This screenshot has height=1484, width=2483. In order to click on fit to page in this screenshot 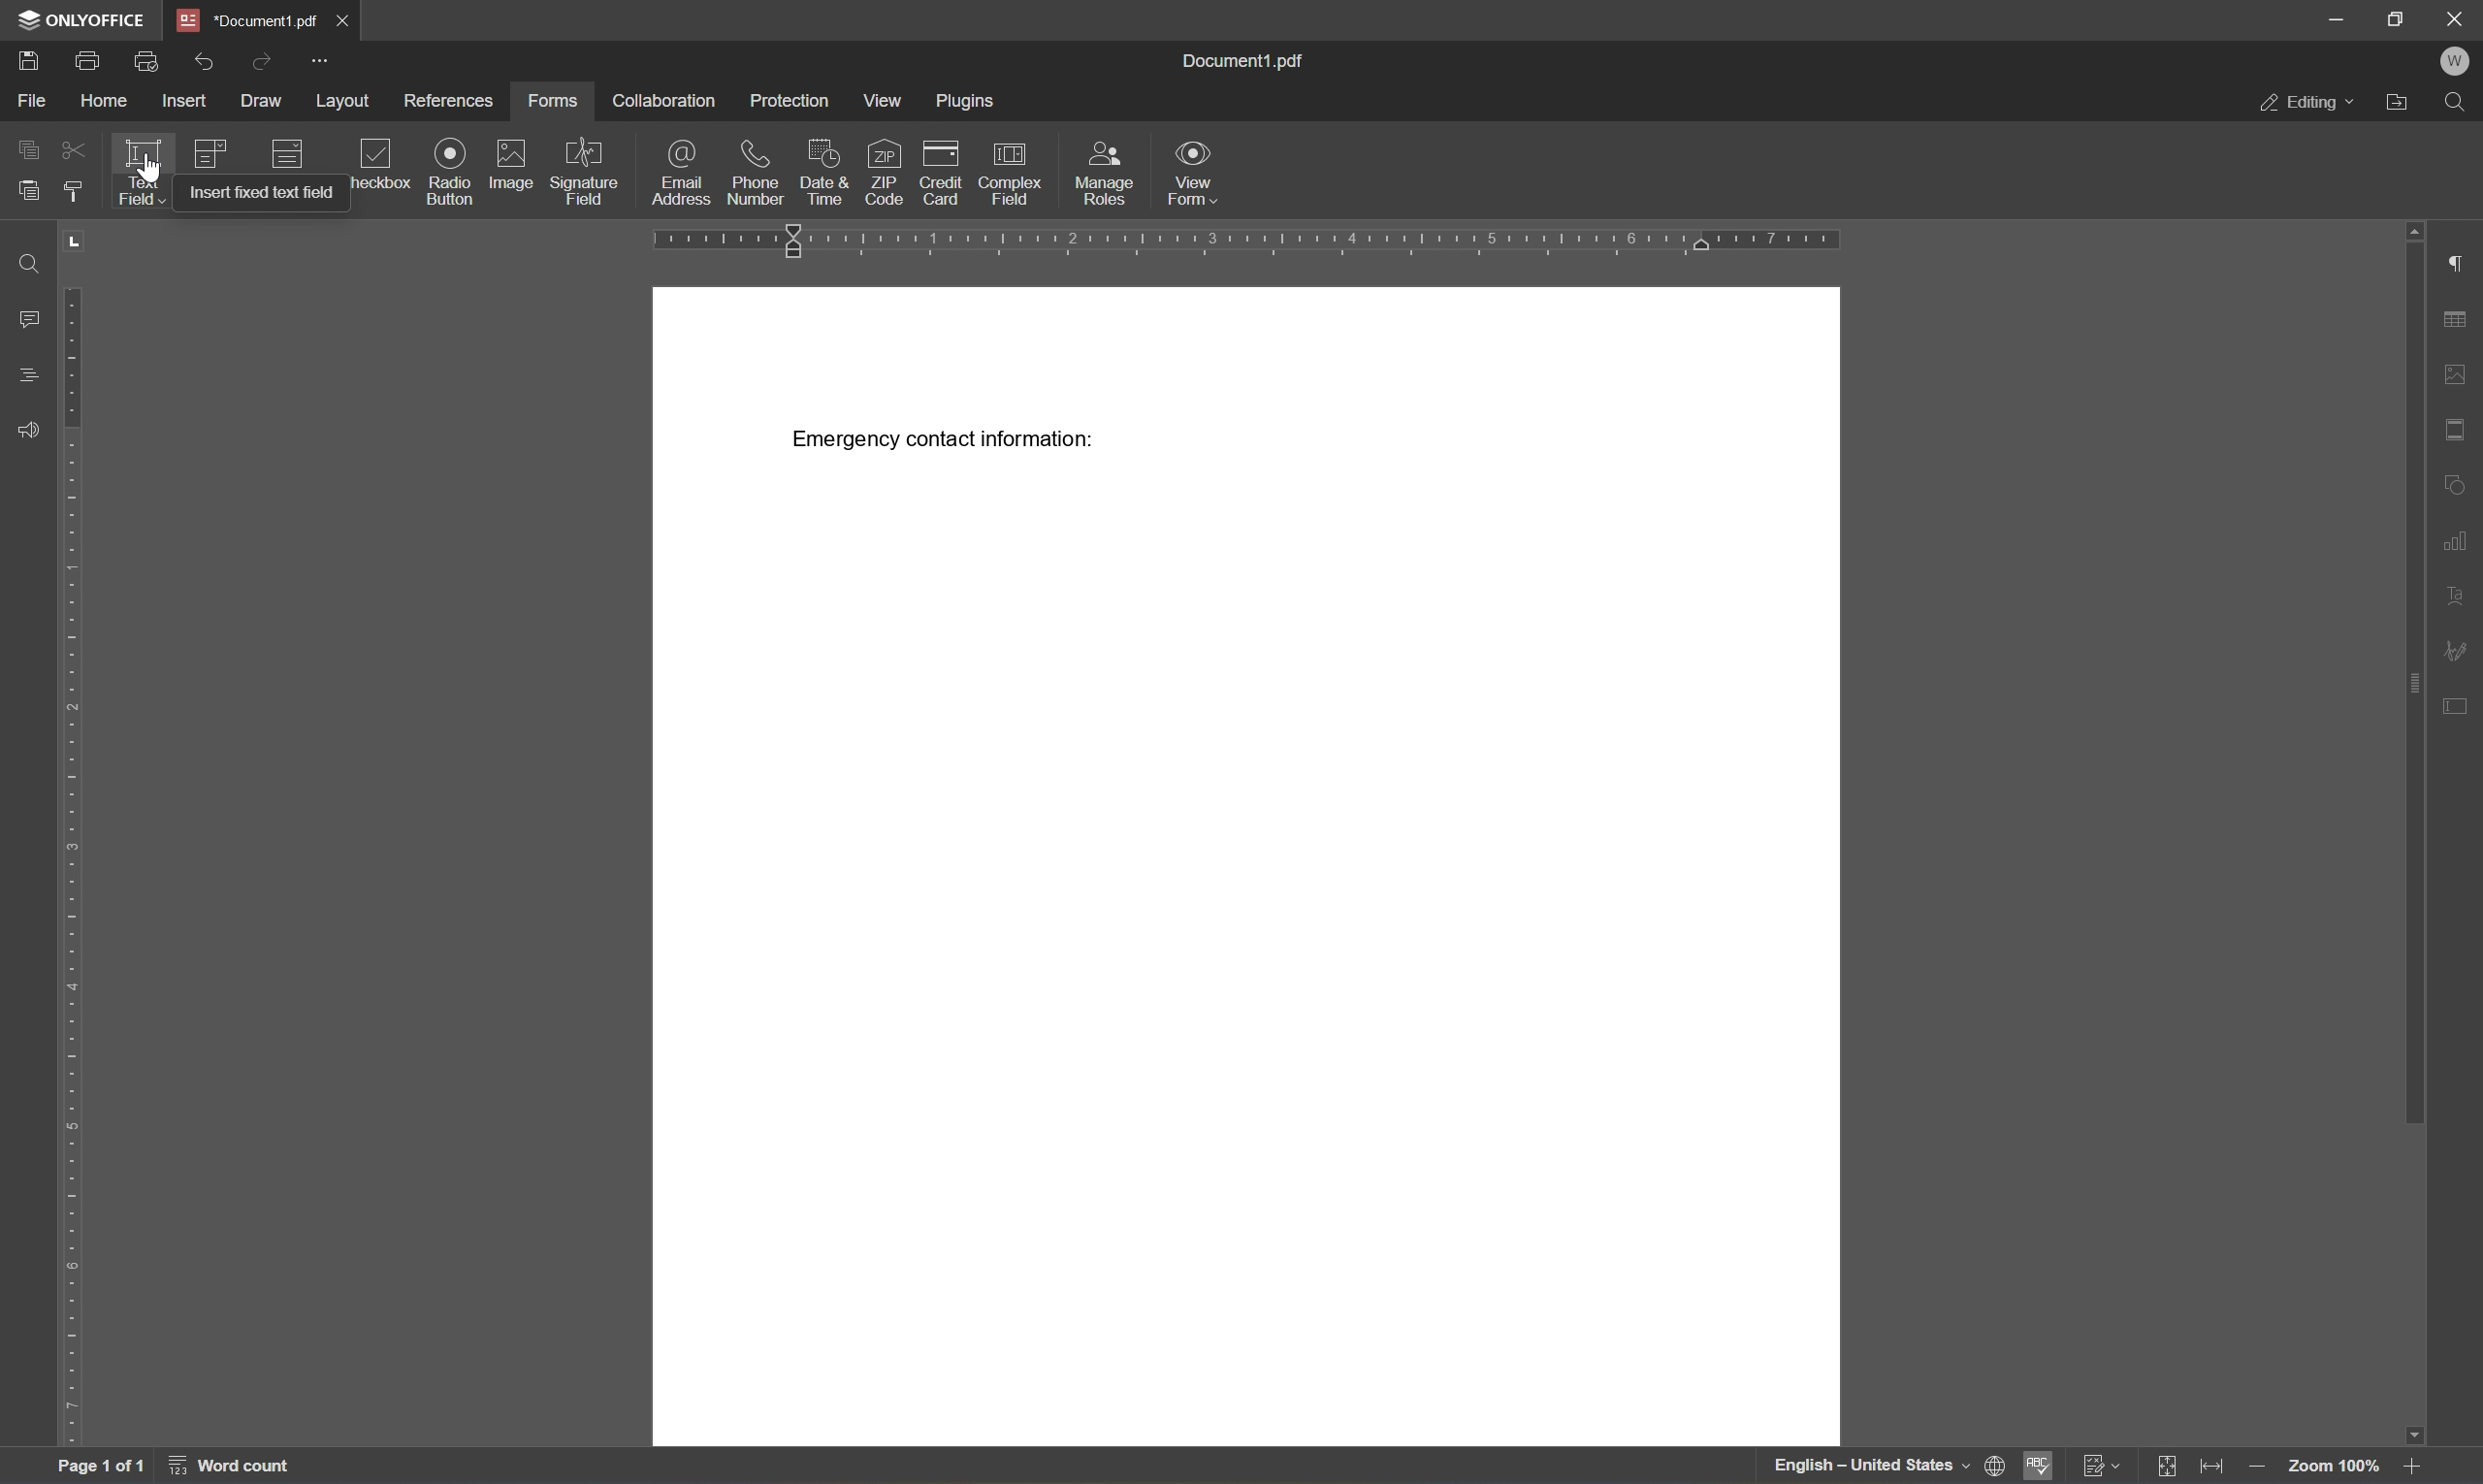, I will do `click(2170, 1463)`.